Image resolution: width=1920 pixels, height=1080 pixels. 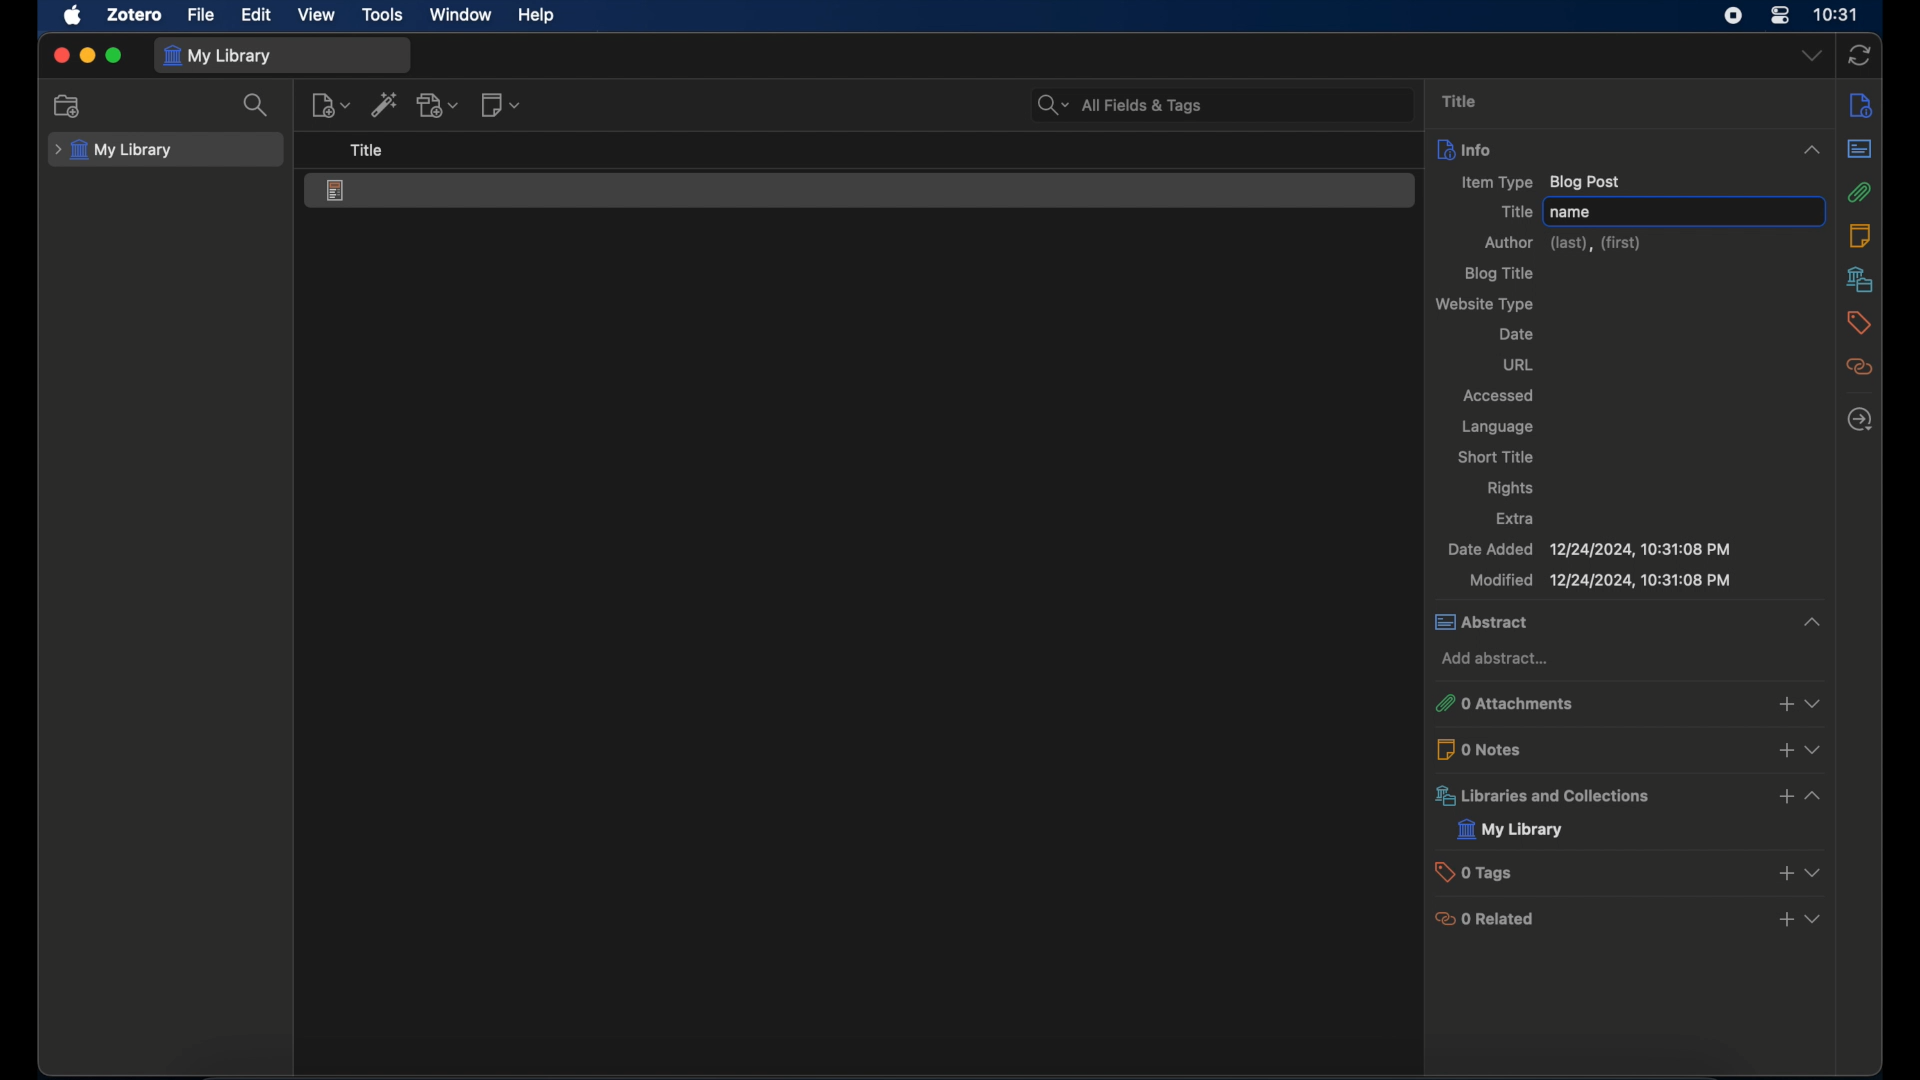 I want to click on title, so click(x=1463, y=102).